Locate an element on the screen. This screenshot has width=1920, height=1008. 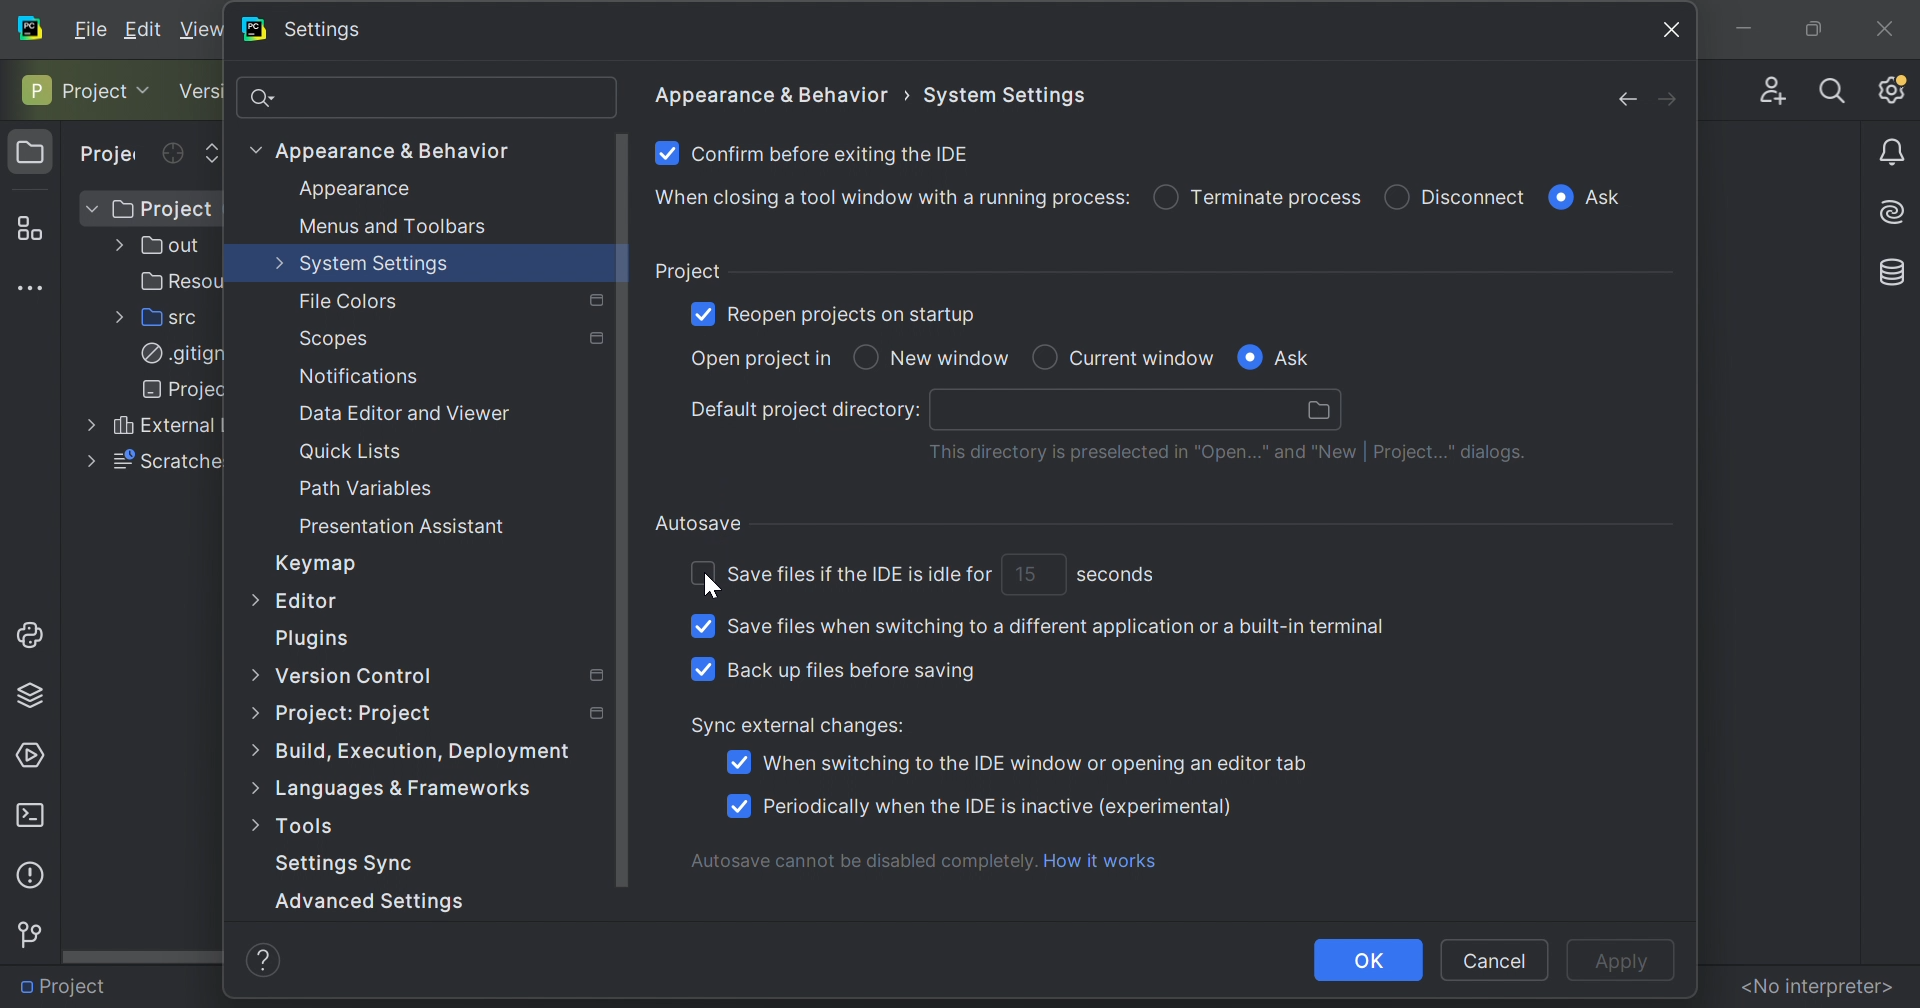
Checkbox is located at coordinates (736, 805).